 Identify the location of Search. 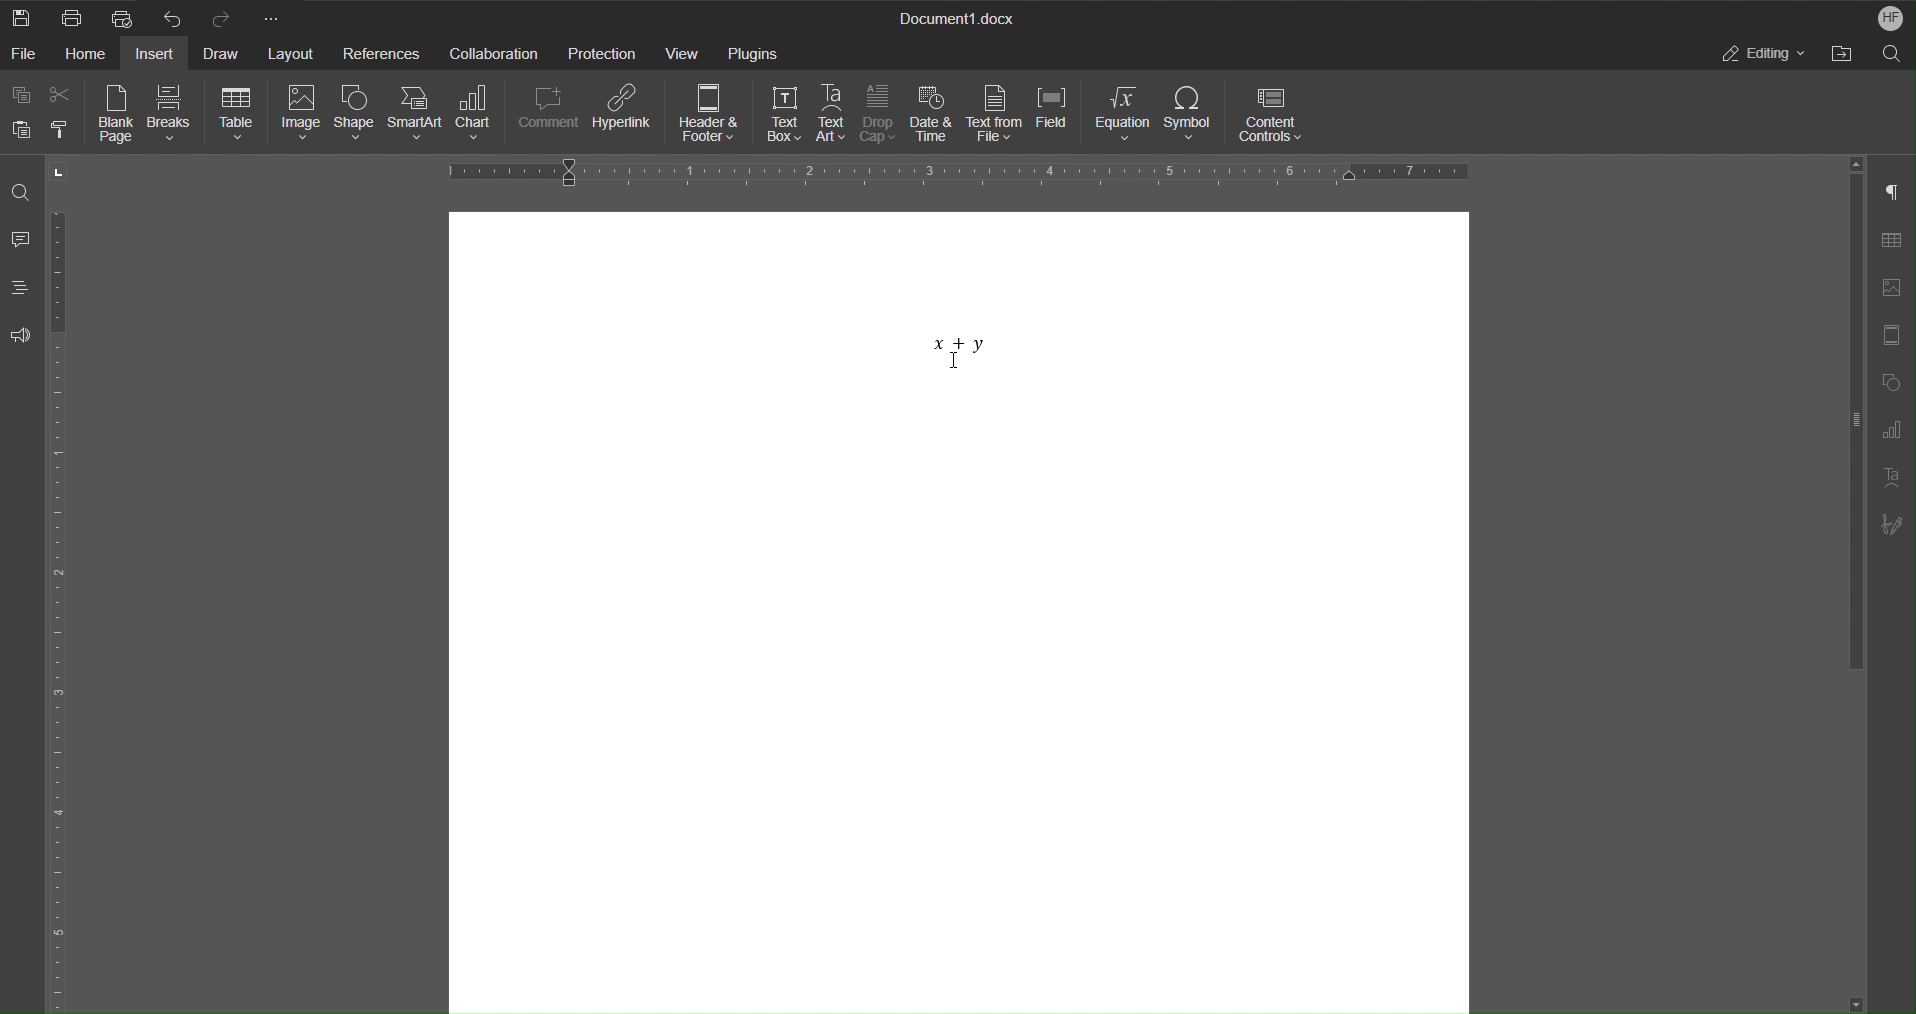
(1896, 55).